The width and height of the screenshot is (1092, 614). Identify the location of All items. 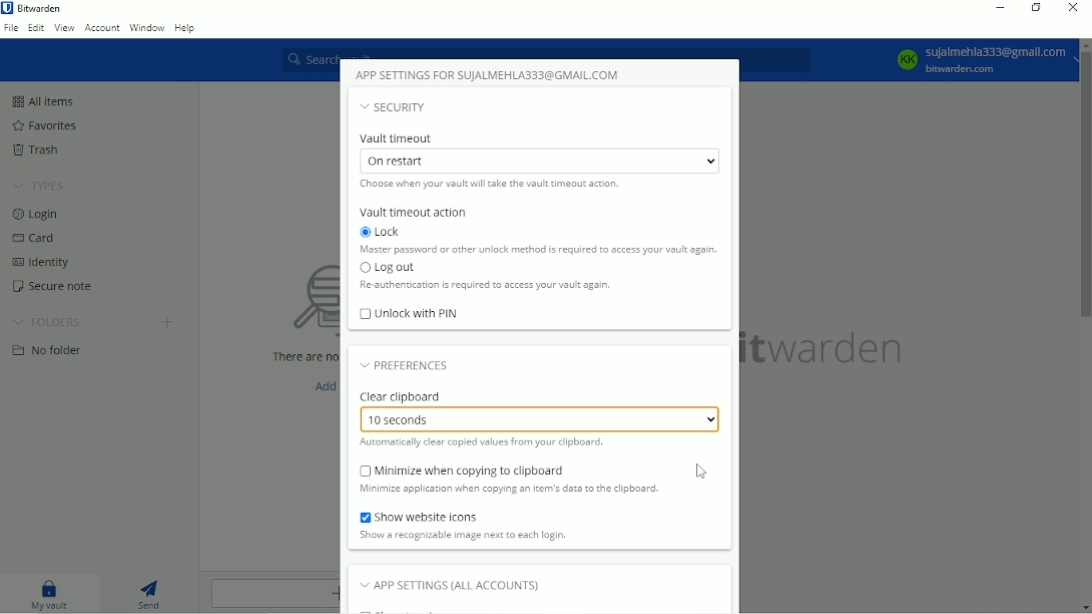
(42, 100).